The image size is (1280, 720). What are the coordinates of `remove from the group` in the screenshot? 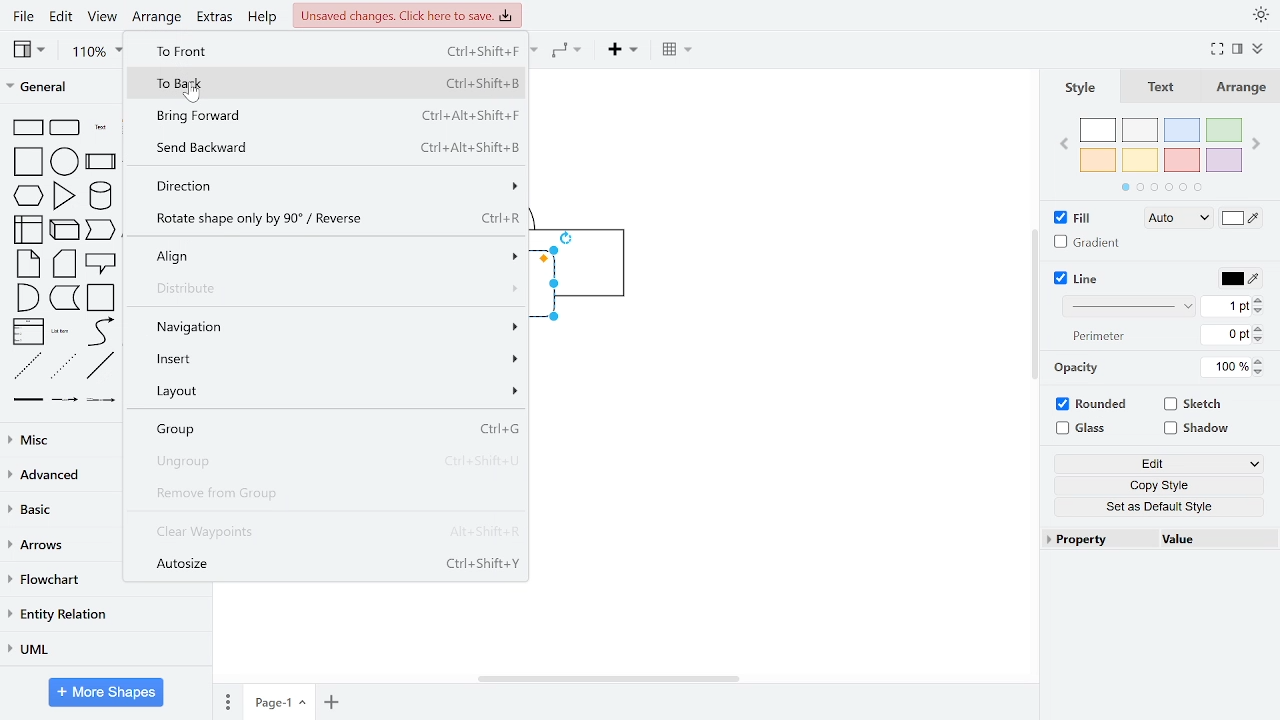 It's located at (326, 492).